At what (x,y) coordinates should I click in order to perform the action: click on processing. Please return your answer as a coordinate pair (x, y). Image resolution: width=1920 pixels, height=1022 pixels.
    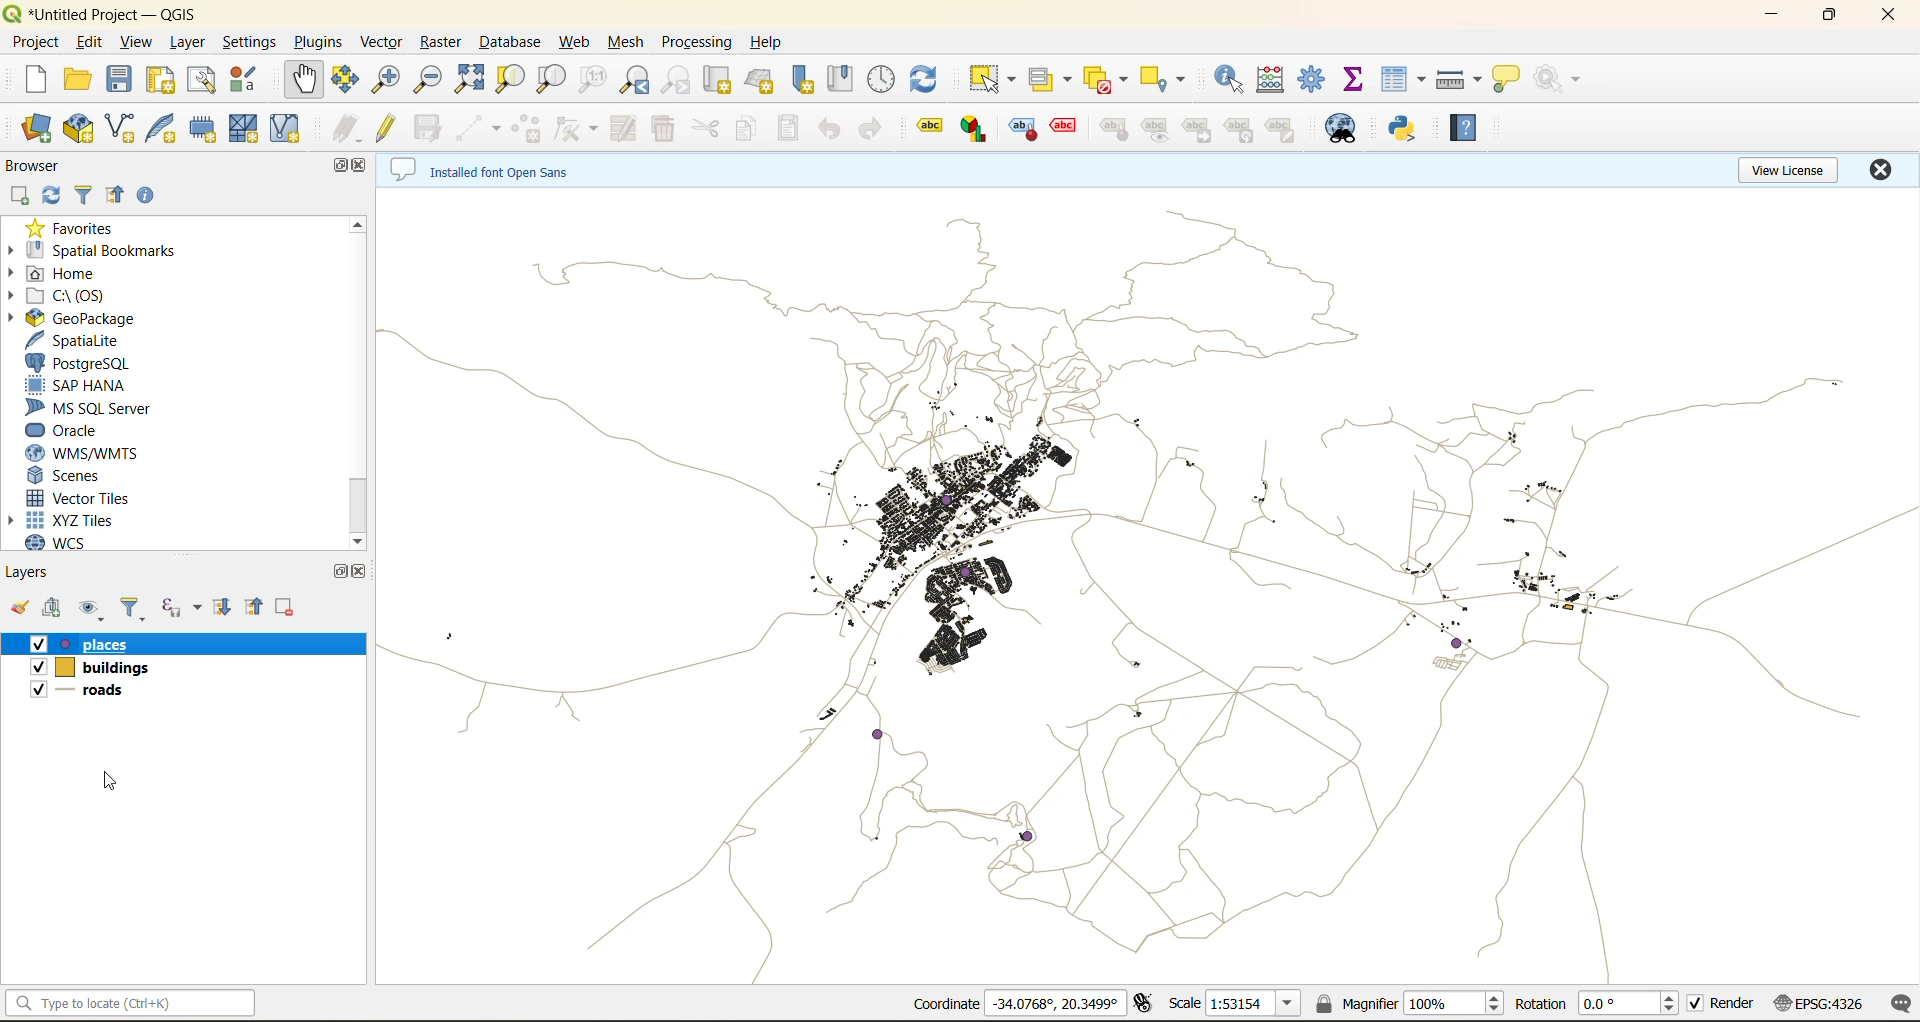
    Looking at the image, I should click on (697, 43).